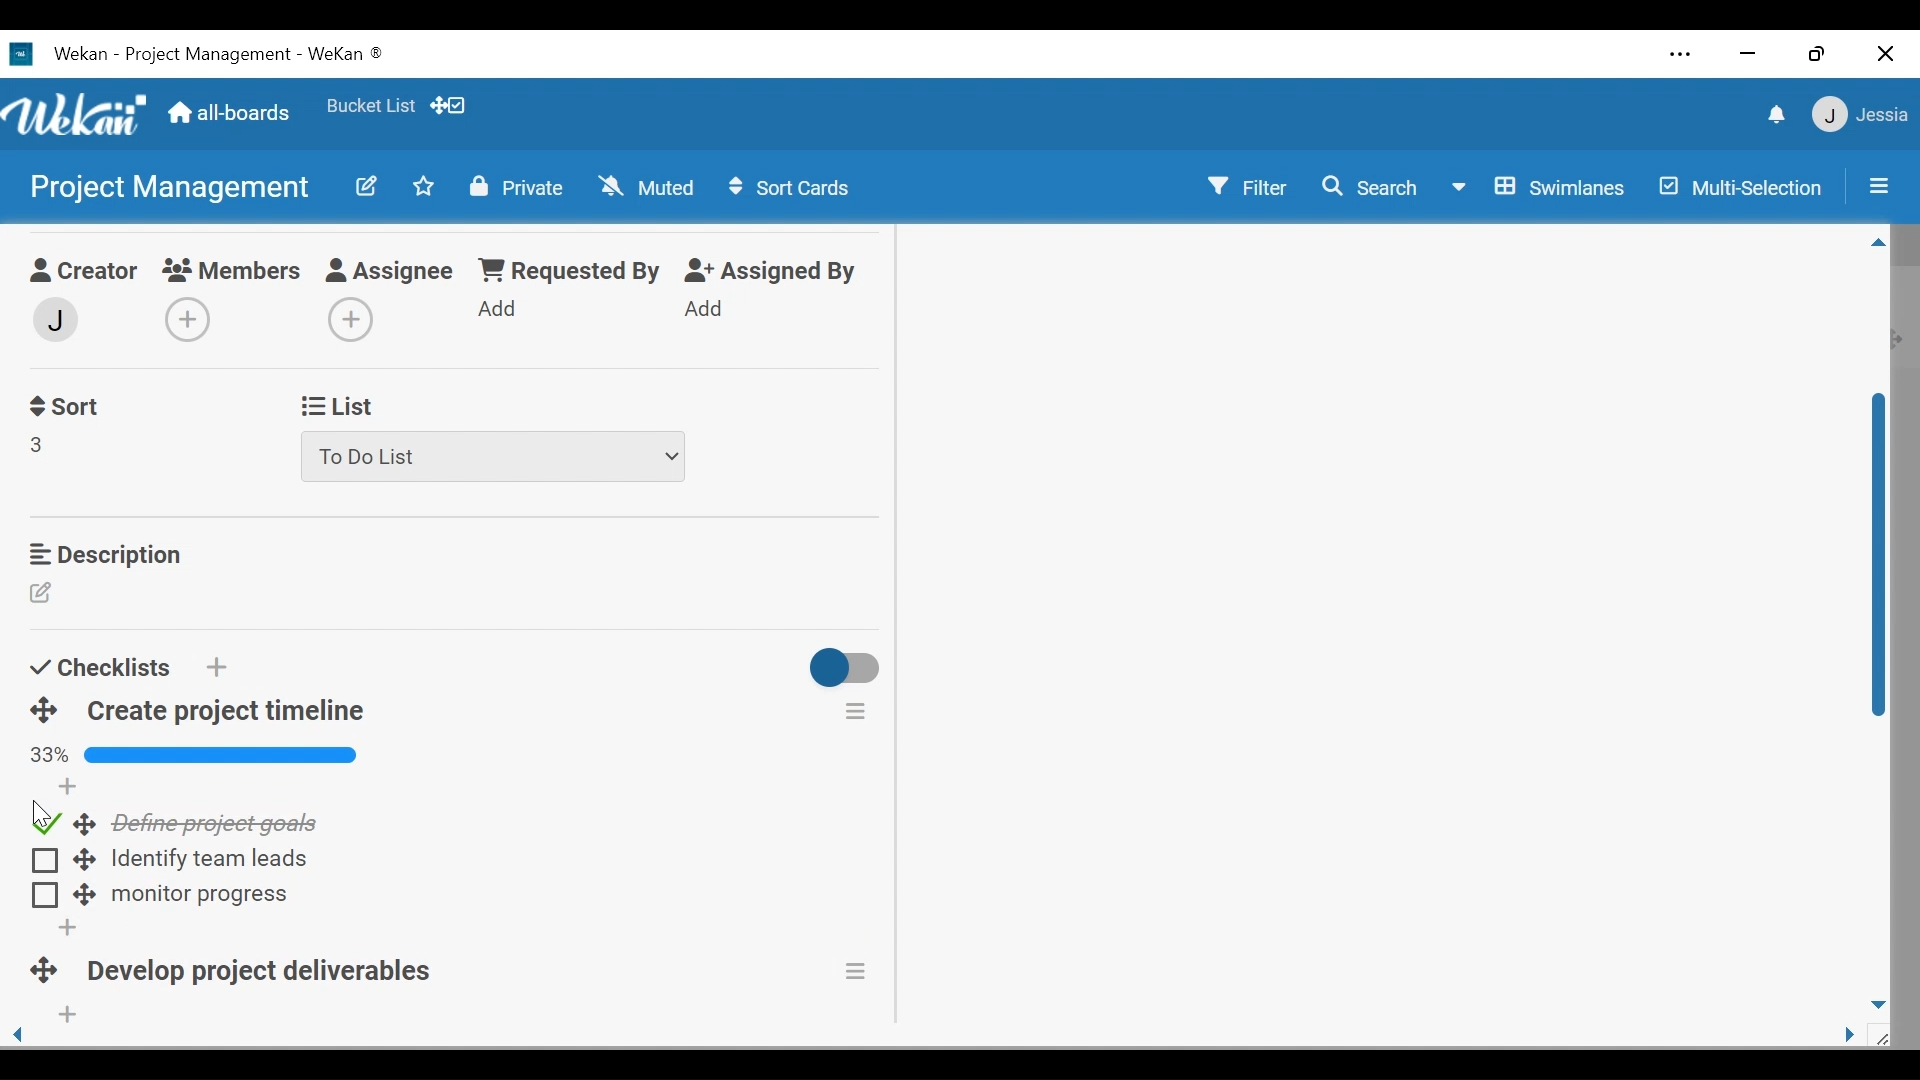 This screenshot has width=1920, height=1080. What do you see at coordinates (38, 444) in the screenshot?
I see `Field` at bounding box center [38, 444].